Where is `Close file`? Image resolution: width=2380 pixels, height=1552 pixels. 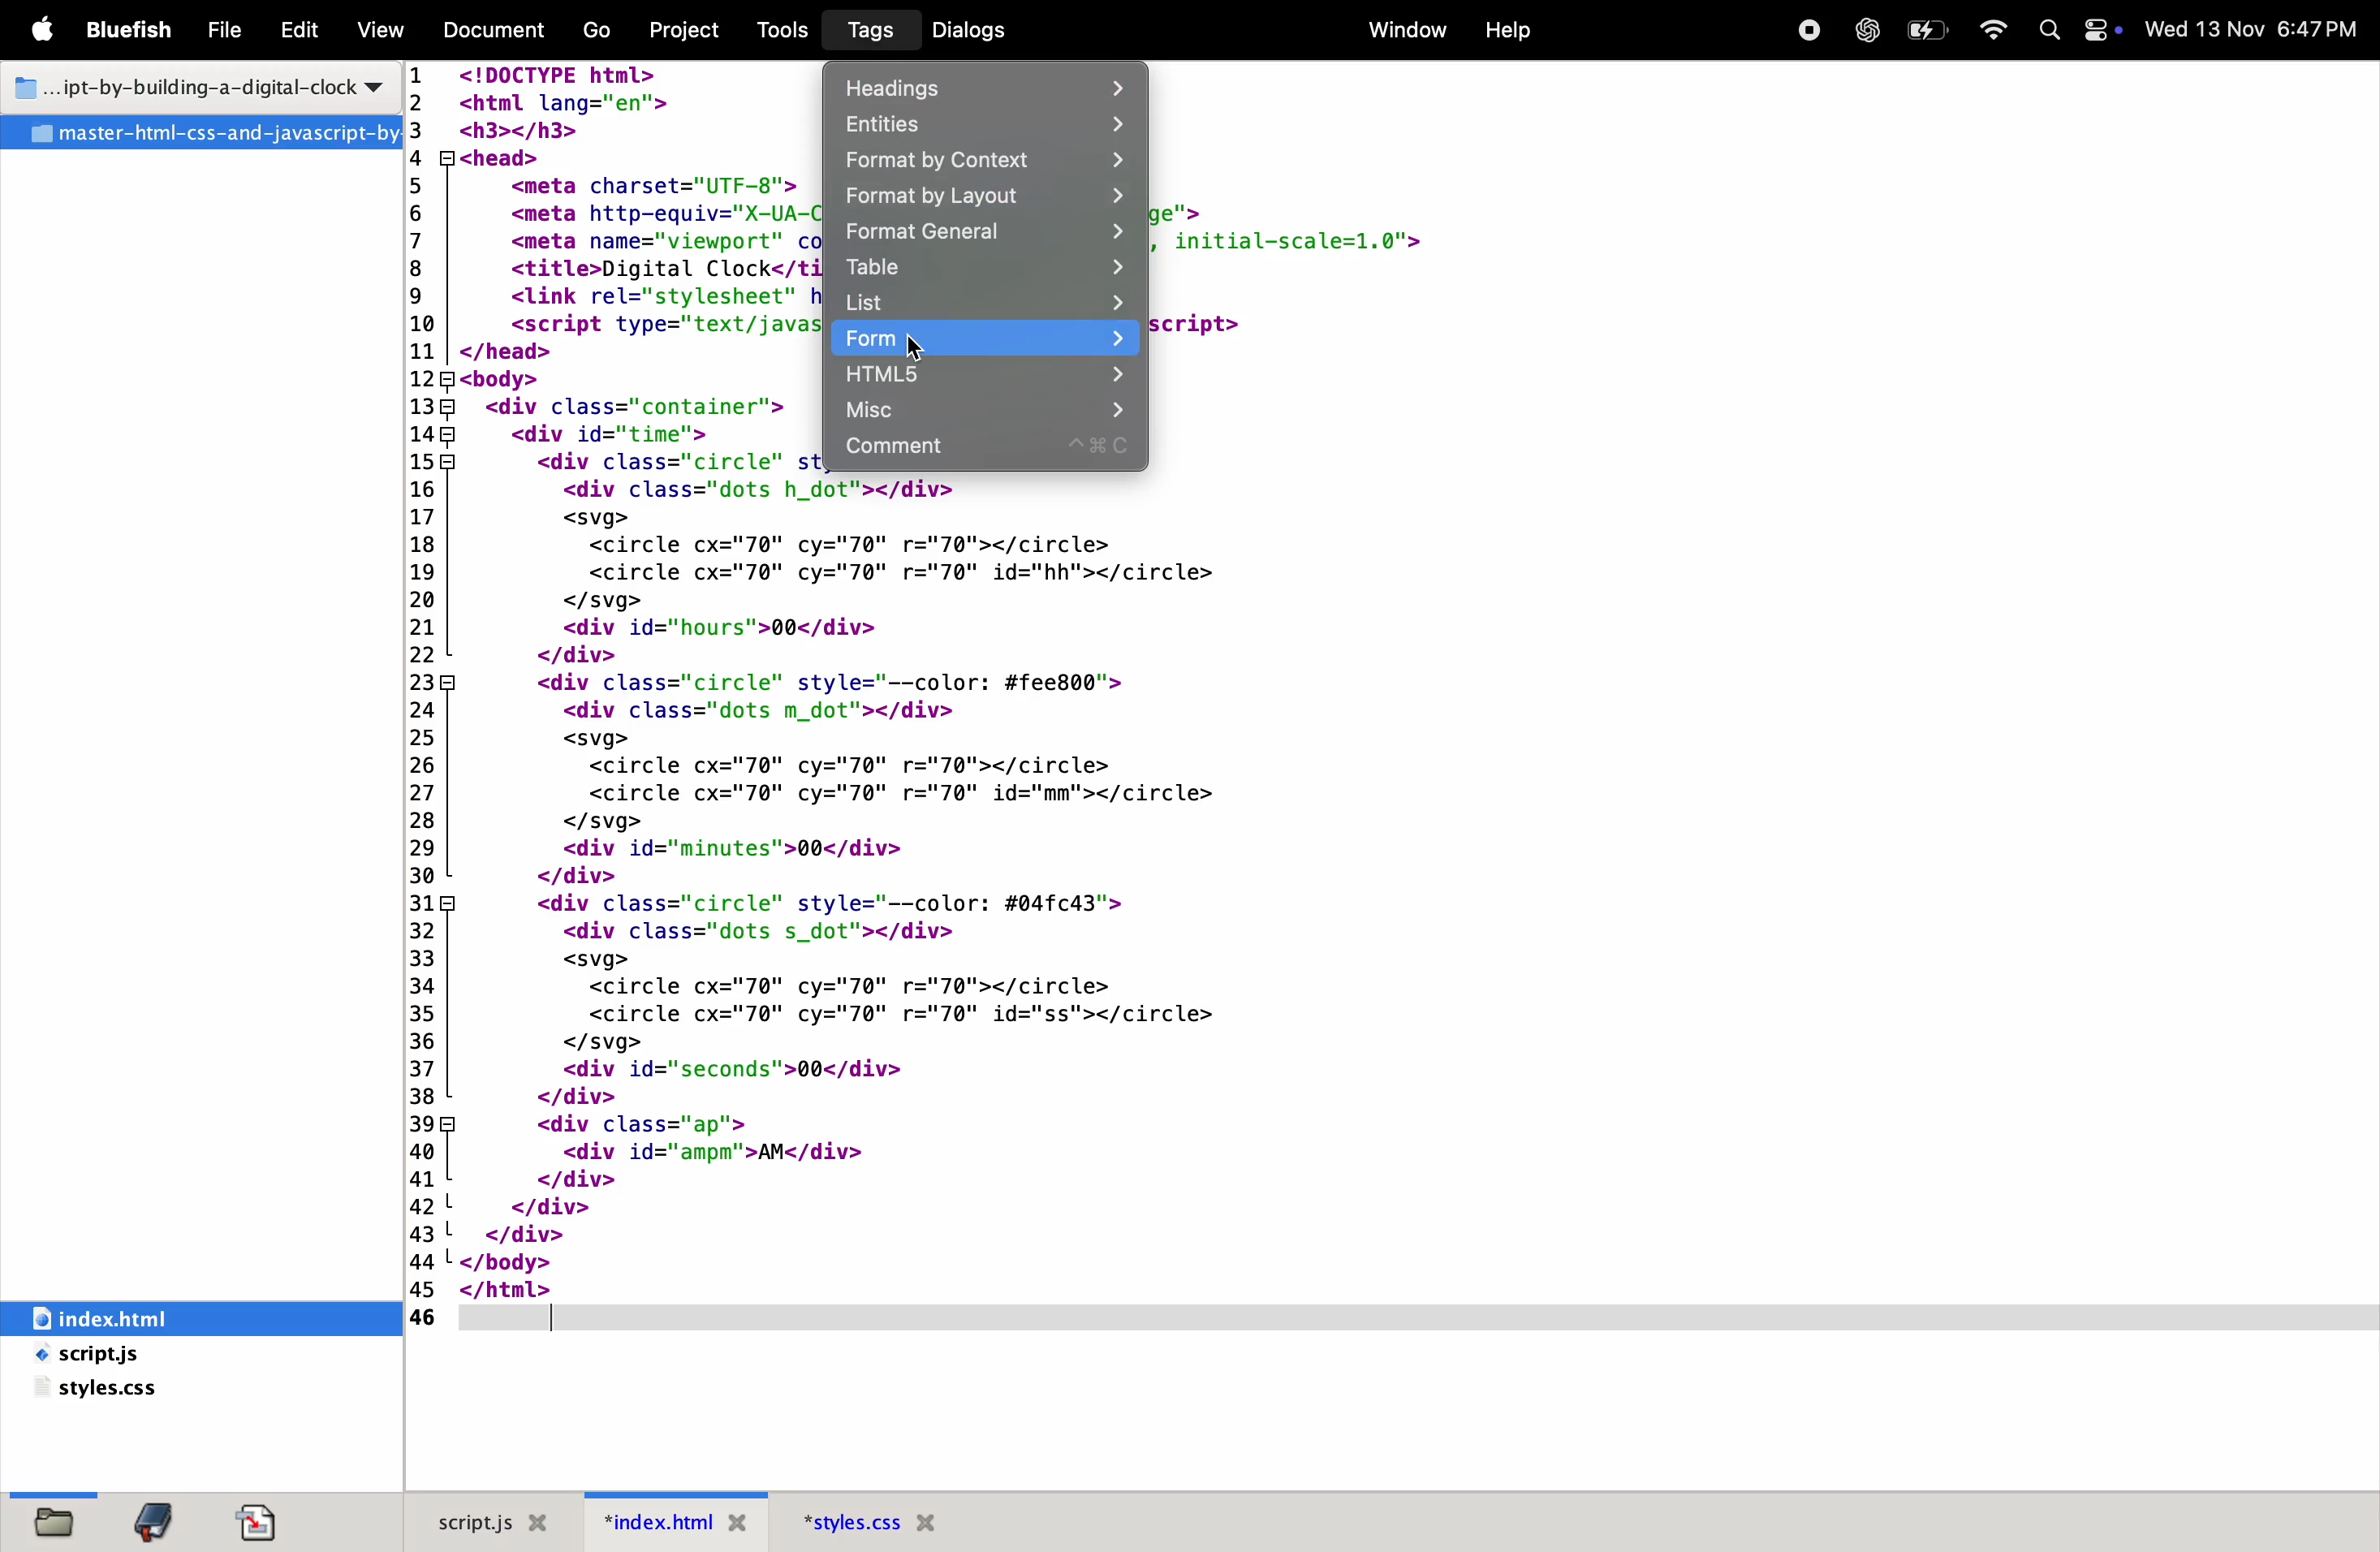 Close file is located at coordinates (932, 1523).